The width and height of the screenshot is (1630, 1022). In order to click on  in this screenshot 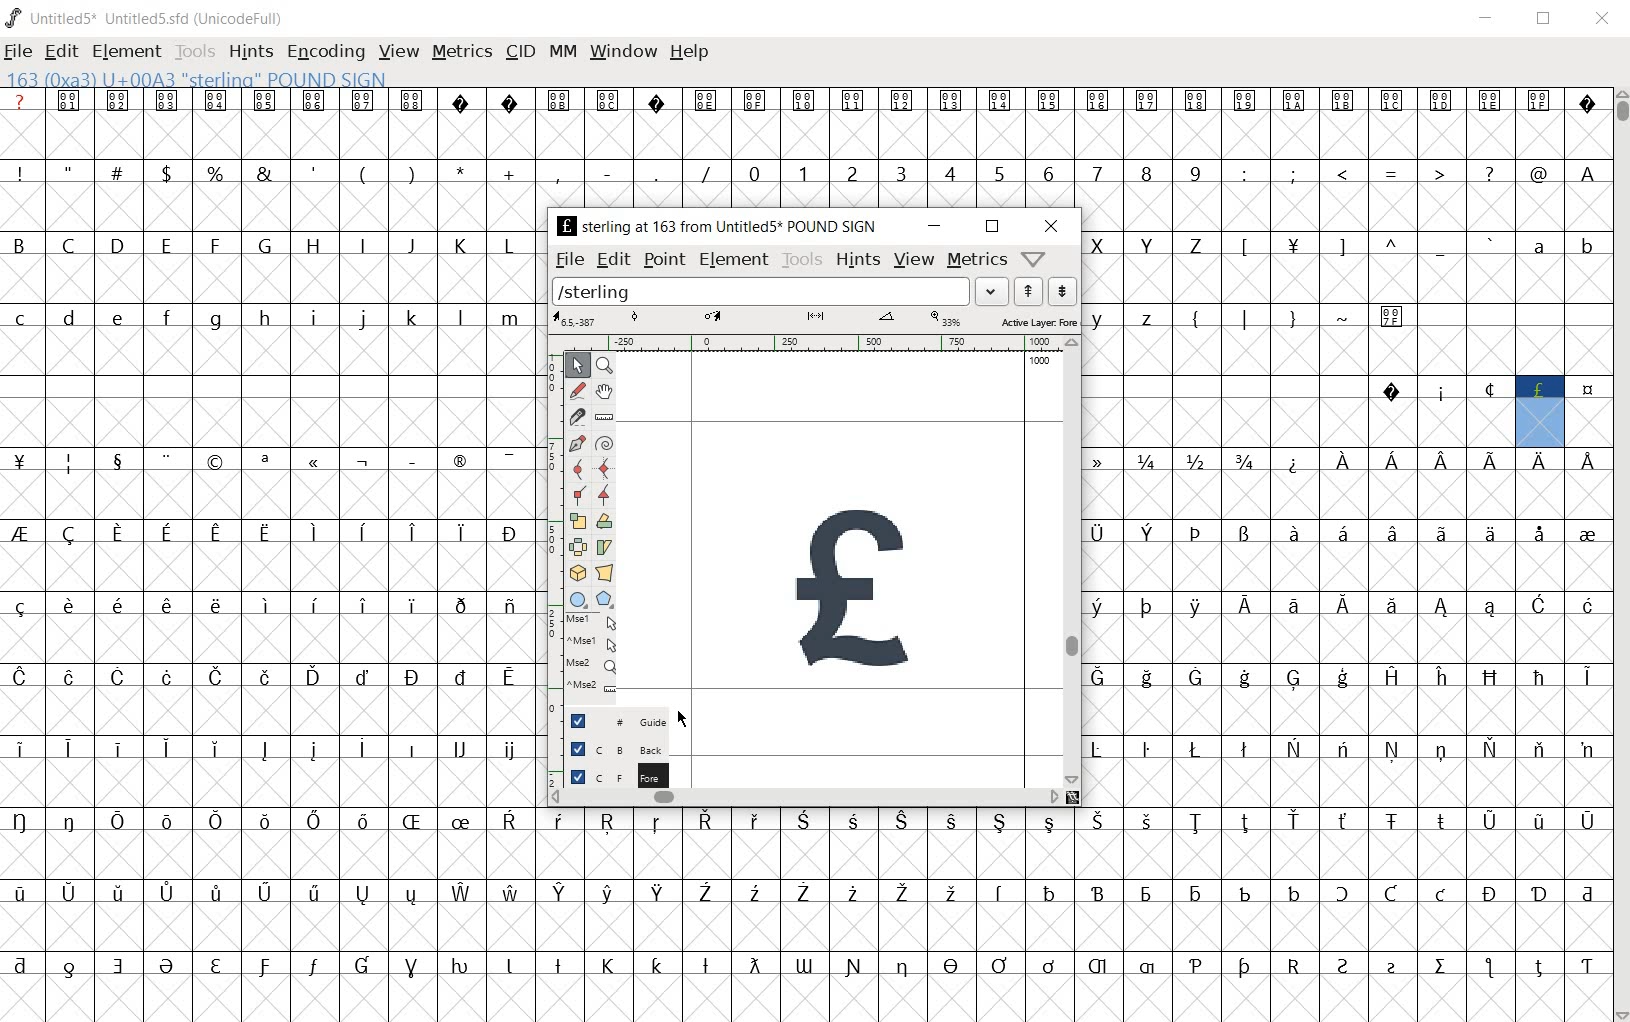, I will do `click(1098, 821)`.